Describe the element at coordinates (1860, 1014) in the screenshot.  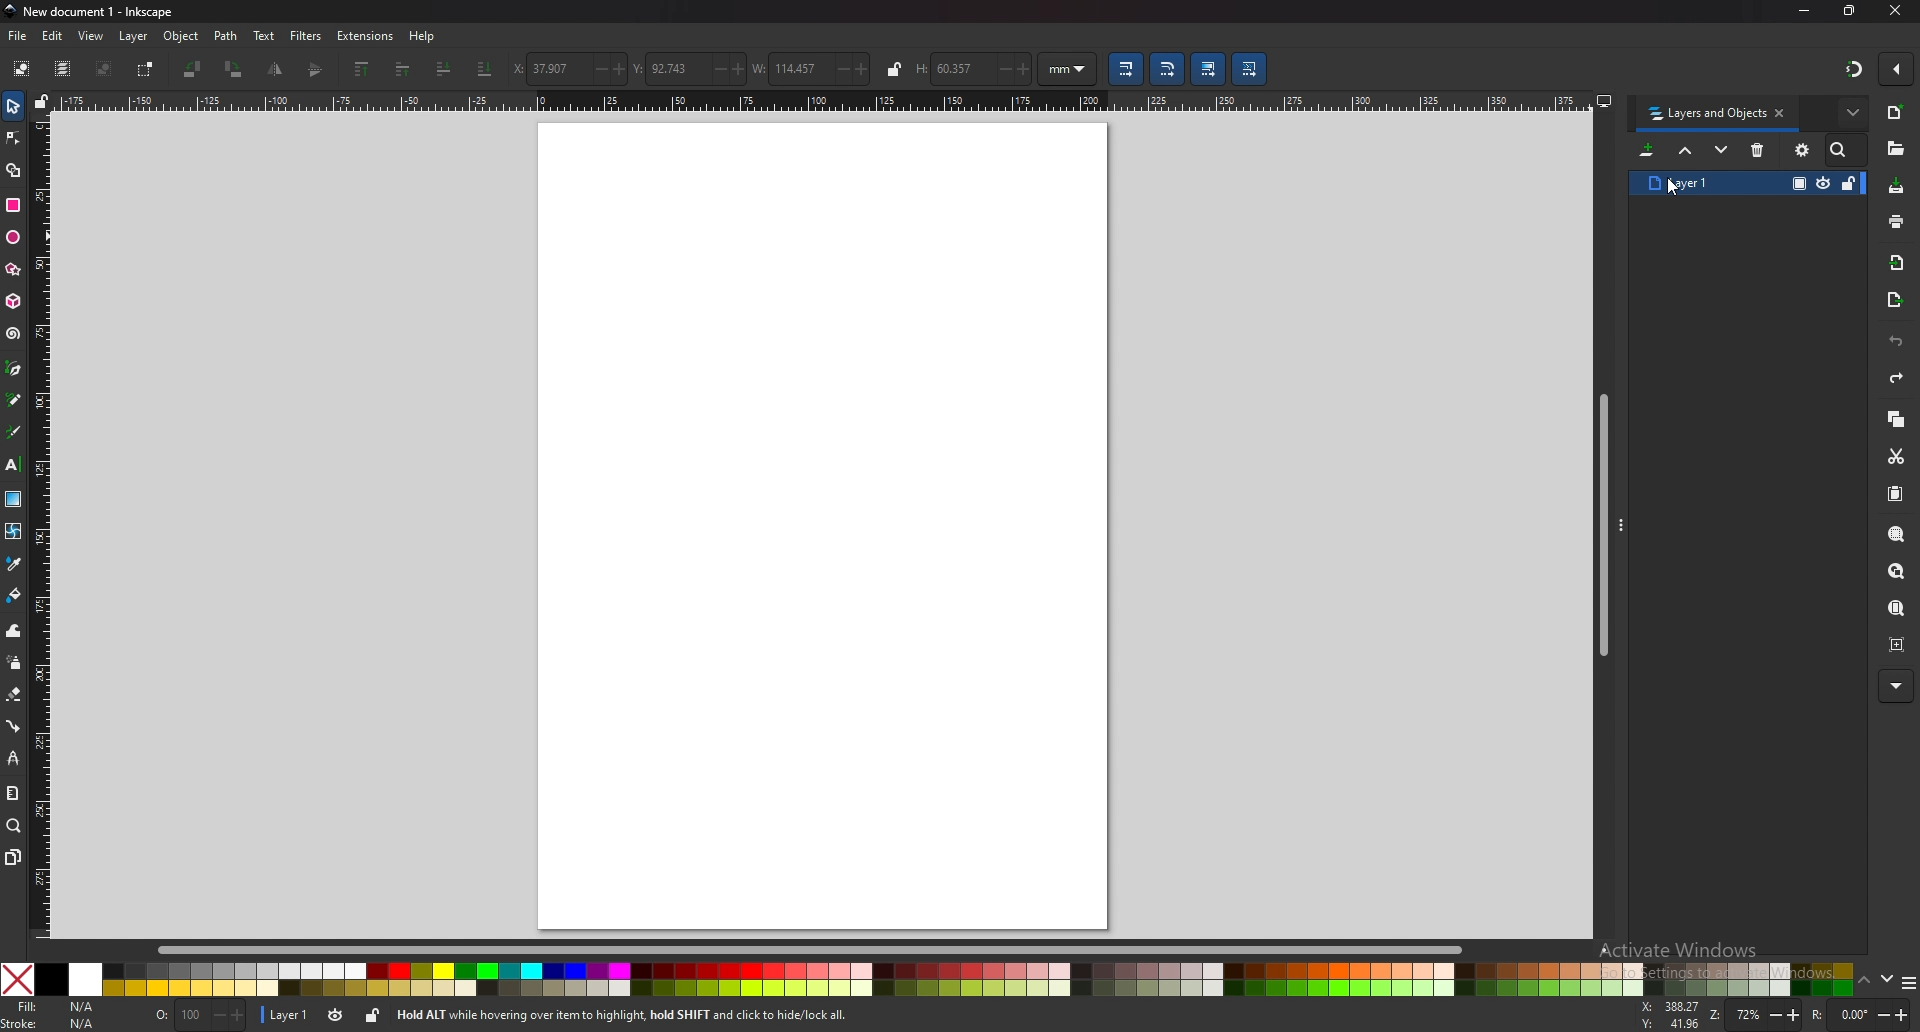
I see `rotate` at that location.